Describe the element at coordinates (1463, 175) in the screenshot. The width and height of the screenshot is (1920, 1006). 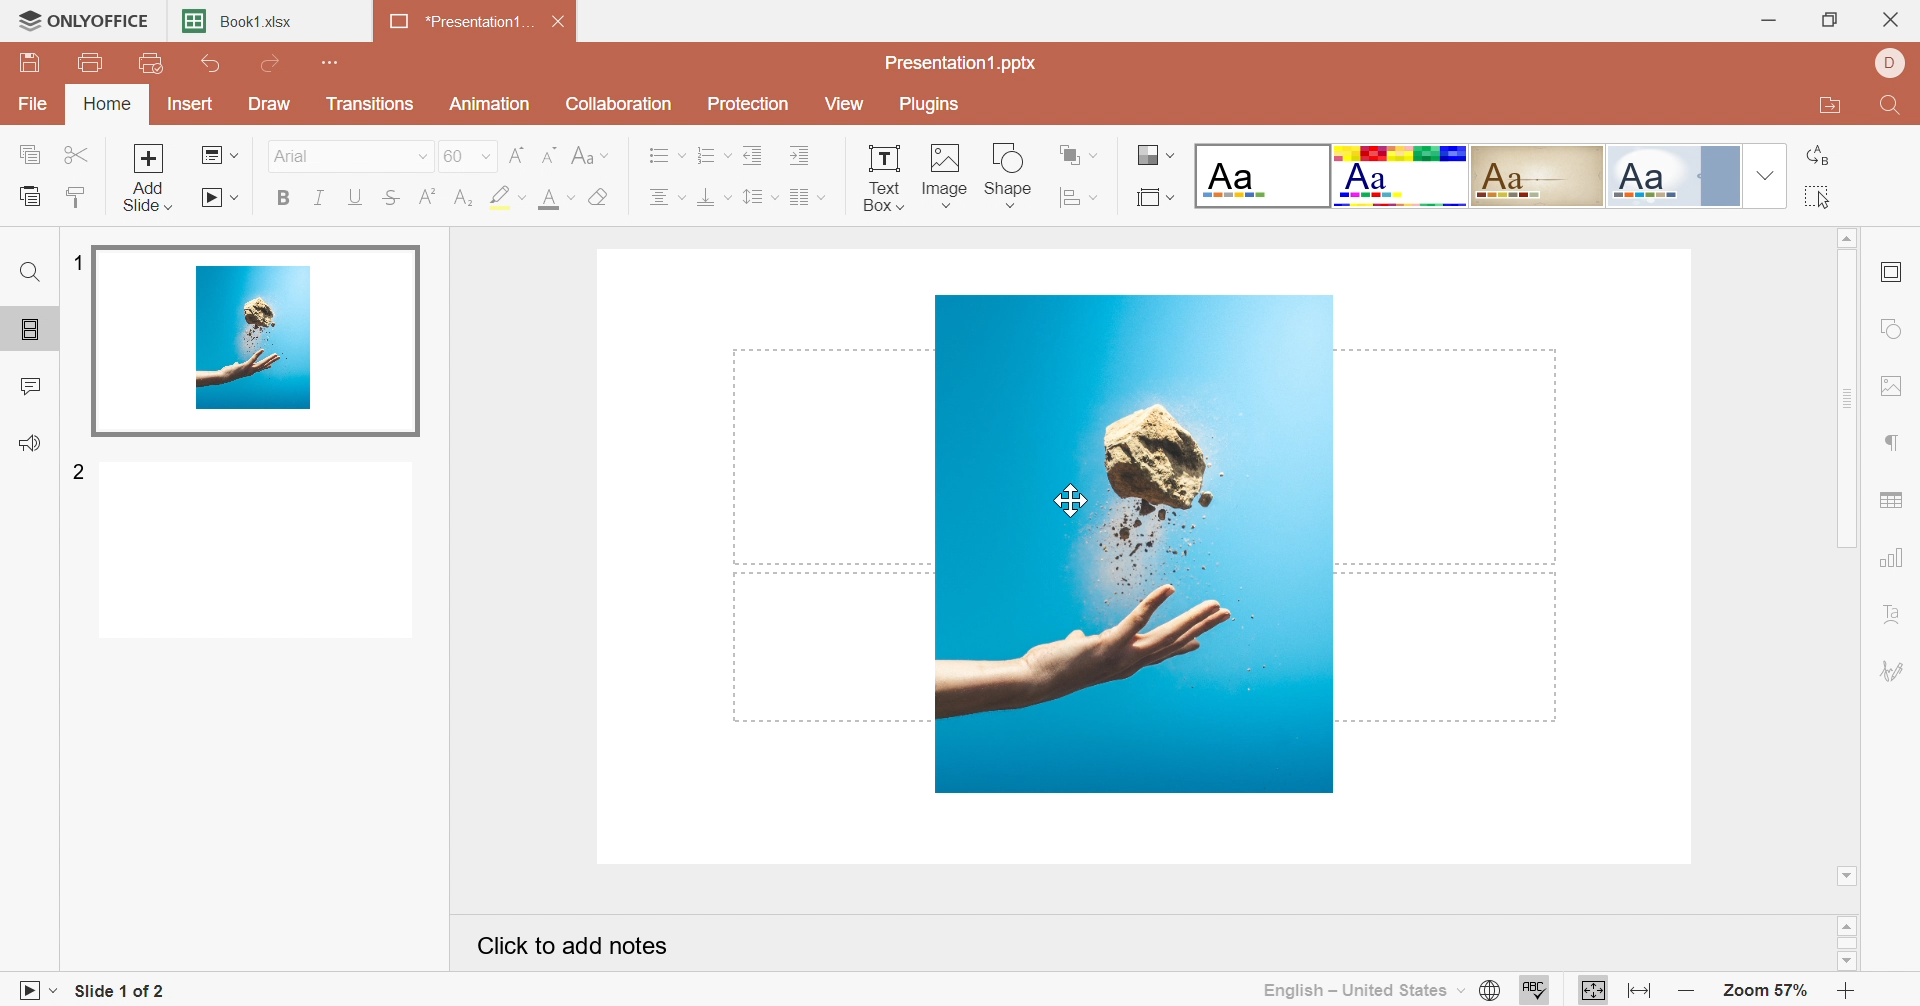
I see `Type of slides` at that location.